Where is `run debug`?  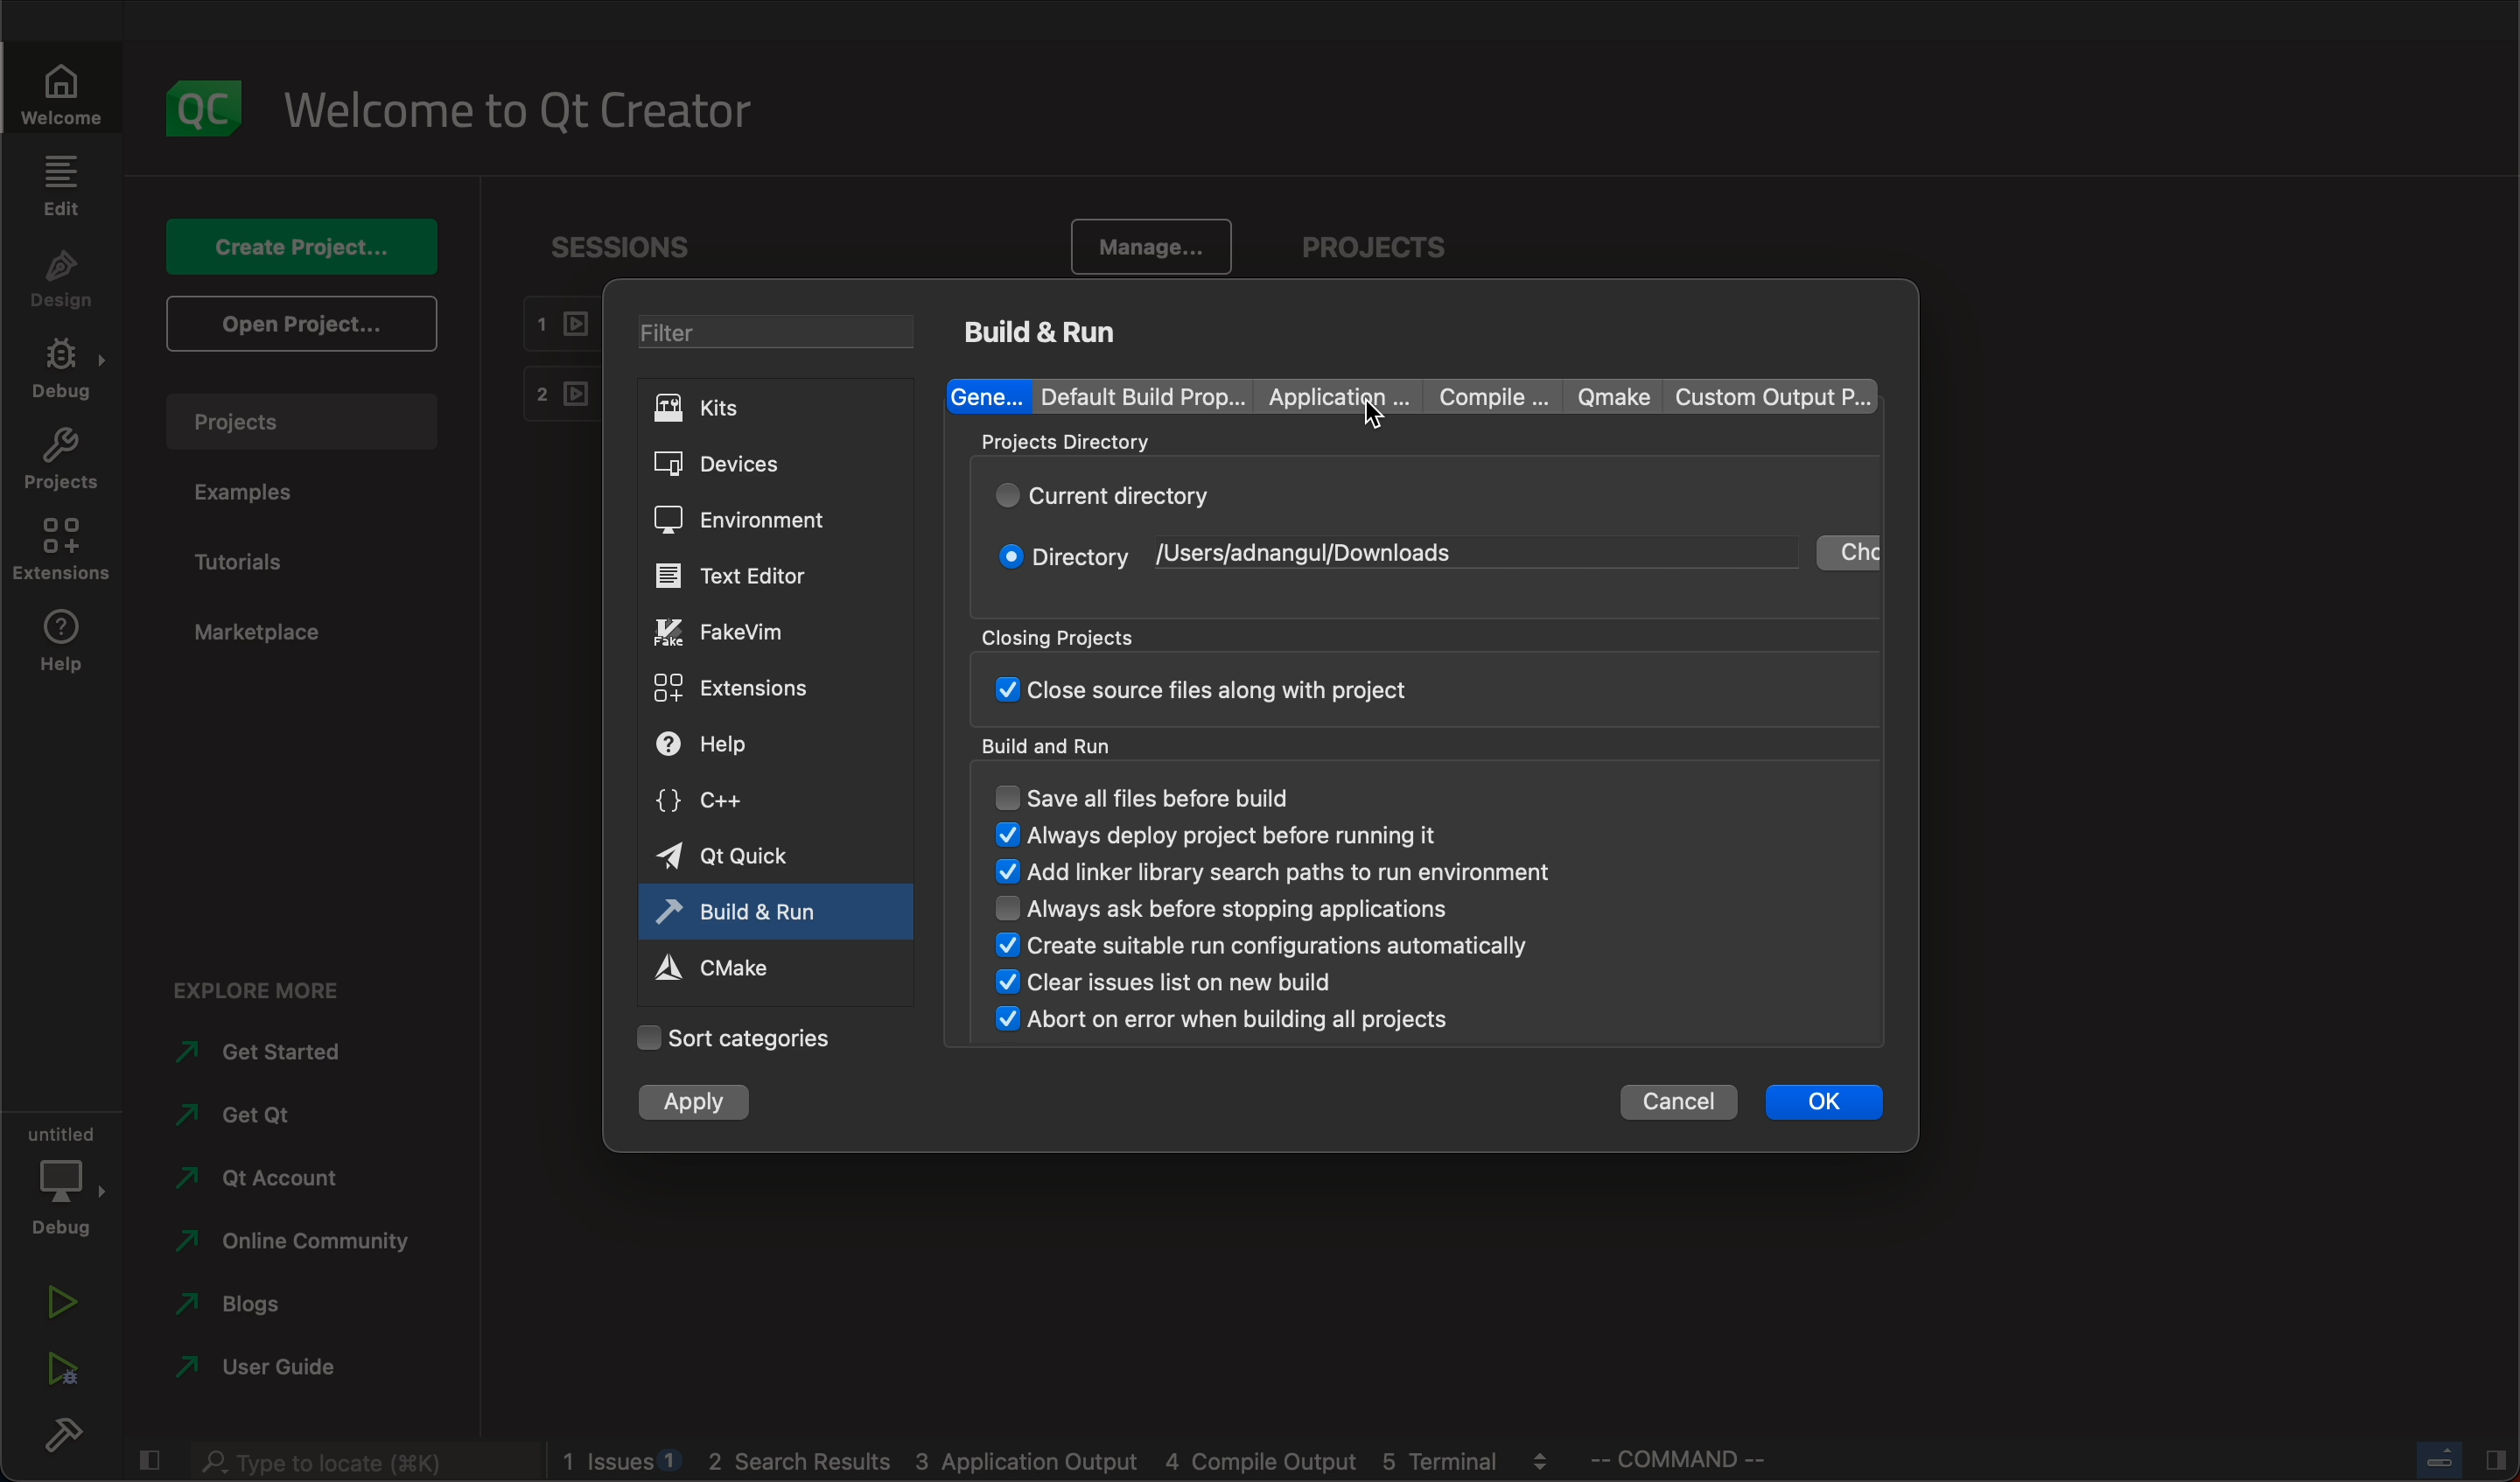 run debug is located at coordinates (60, 1374).